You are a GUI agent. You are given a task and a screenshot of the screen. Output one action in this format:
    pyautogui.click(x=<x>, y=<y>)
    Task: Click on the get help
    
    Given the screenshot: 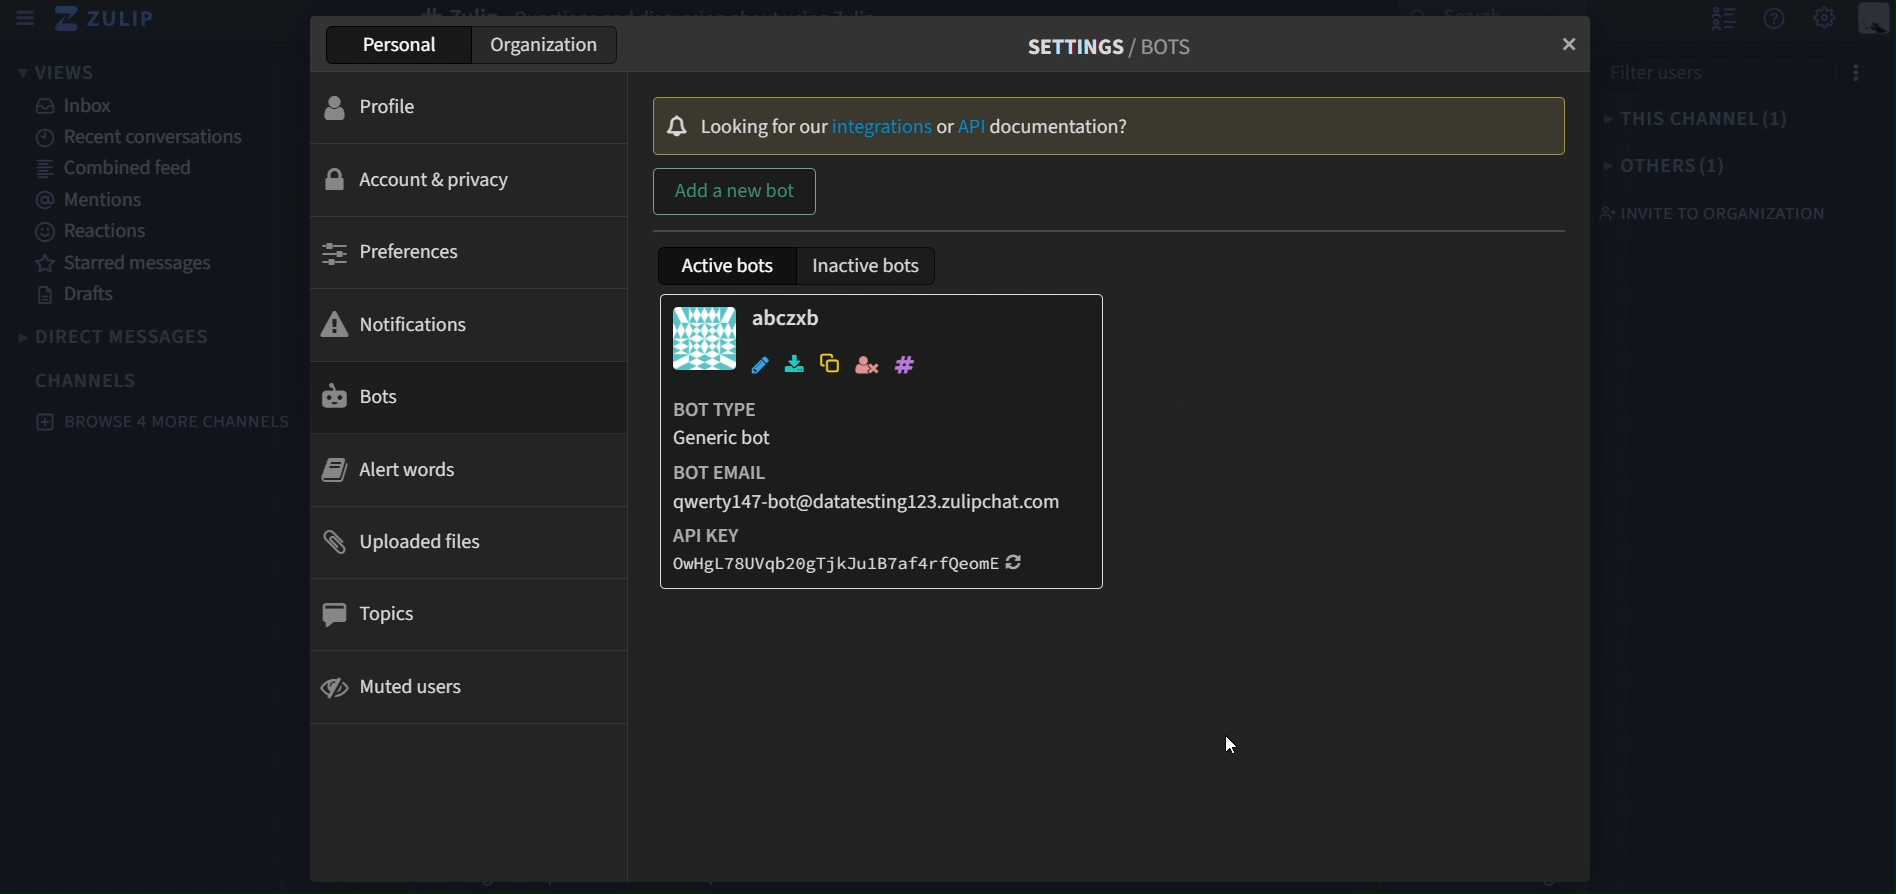 What is the action you would take?
    pyautogui.click(x=1773, y=20)
    